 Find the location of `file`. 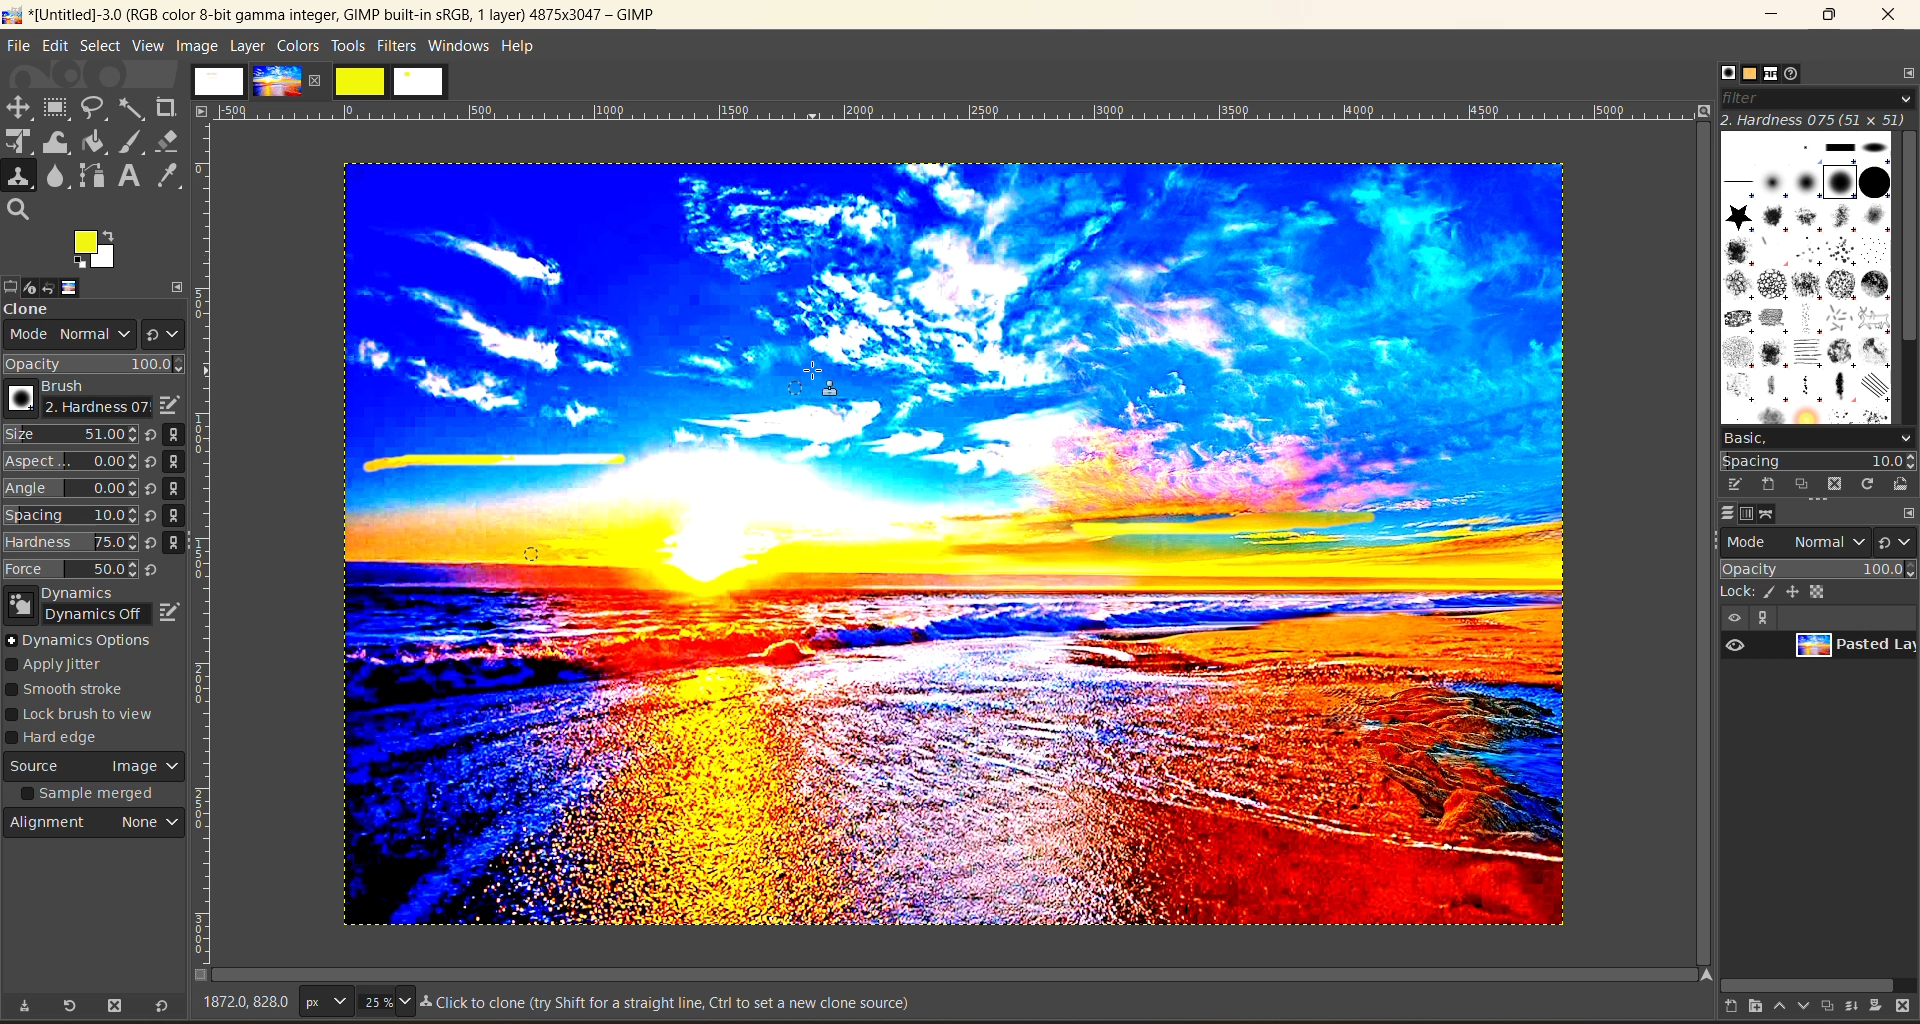

file is located at coordinates (19, 45).